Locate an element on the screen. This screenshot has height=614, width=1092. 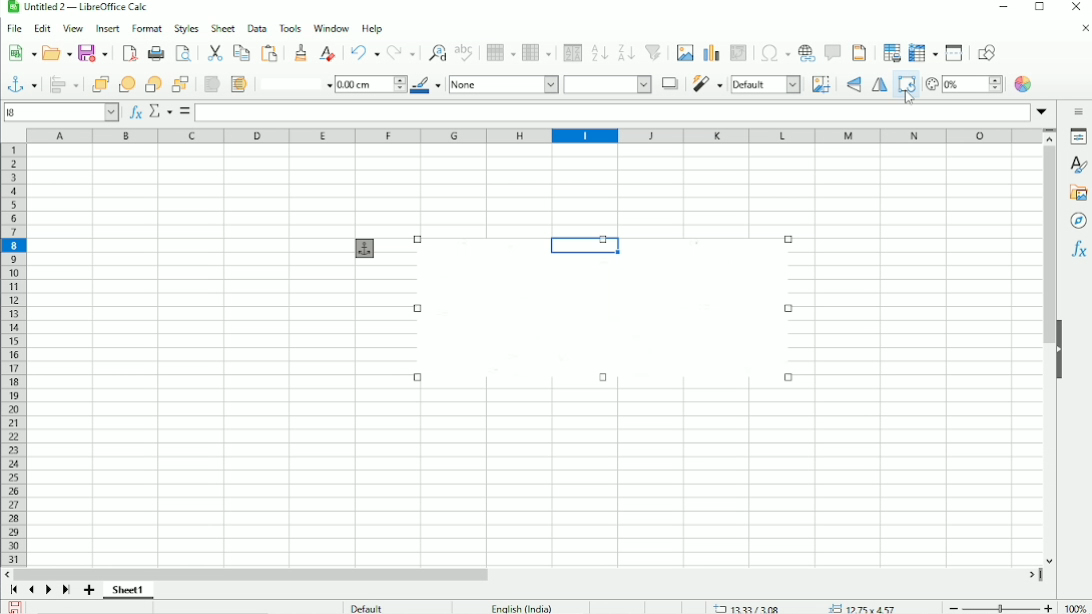
New is located at coordinates (20, 54).